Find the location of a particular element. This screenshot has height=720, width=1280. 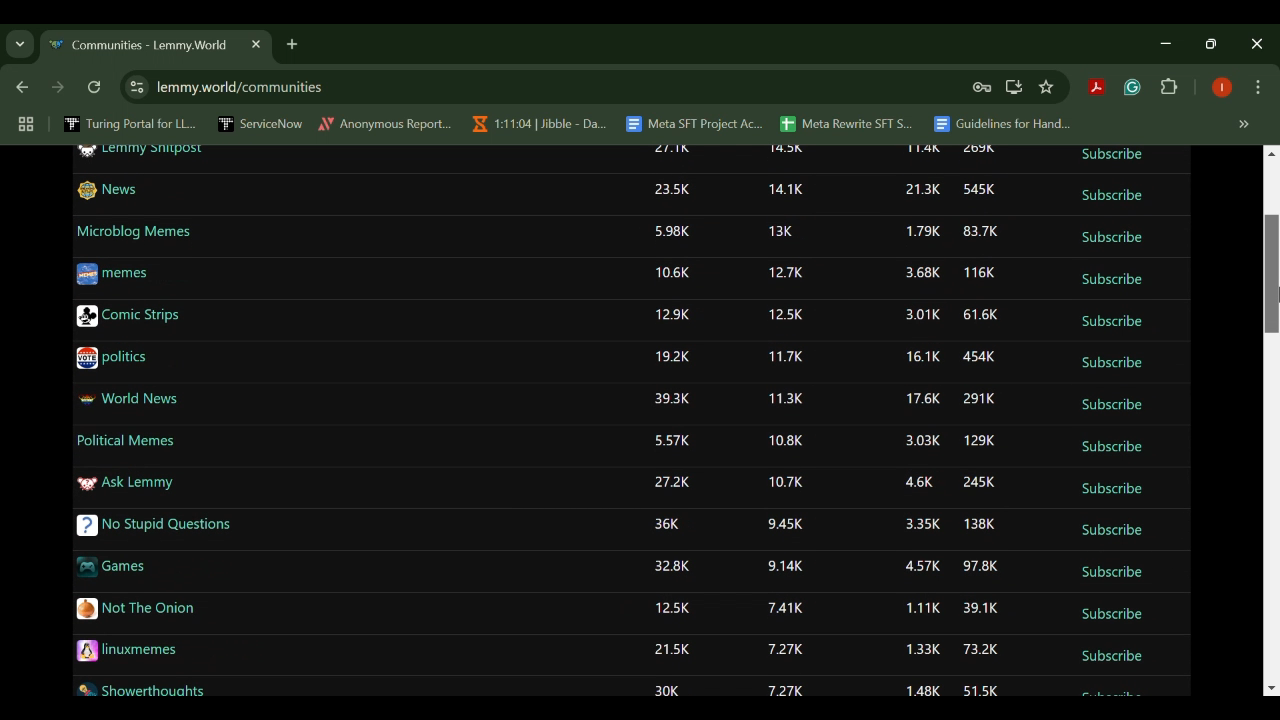

Restore Down is located at coordinates (1170, 43).